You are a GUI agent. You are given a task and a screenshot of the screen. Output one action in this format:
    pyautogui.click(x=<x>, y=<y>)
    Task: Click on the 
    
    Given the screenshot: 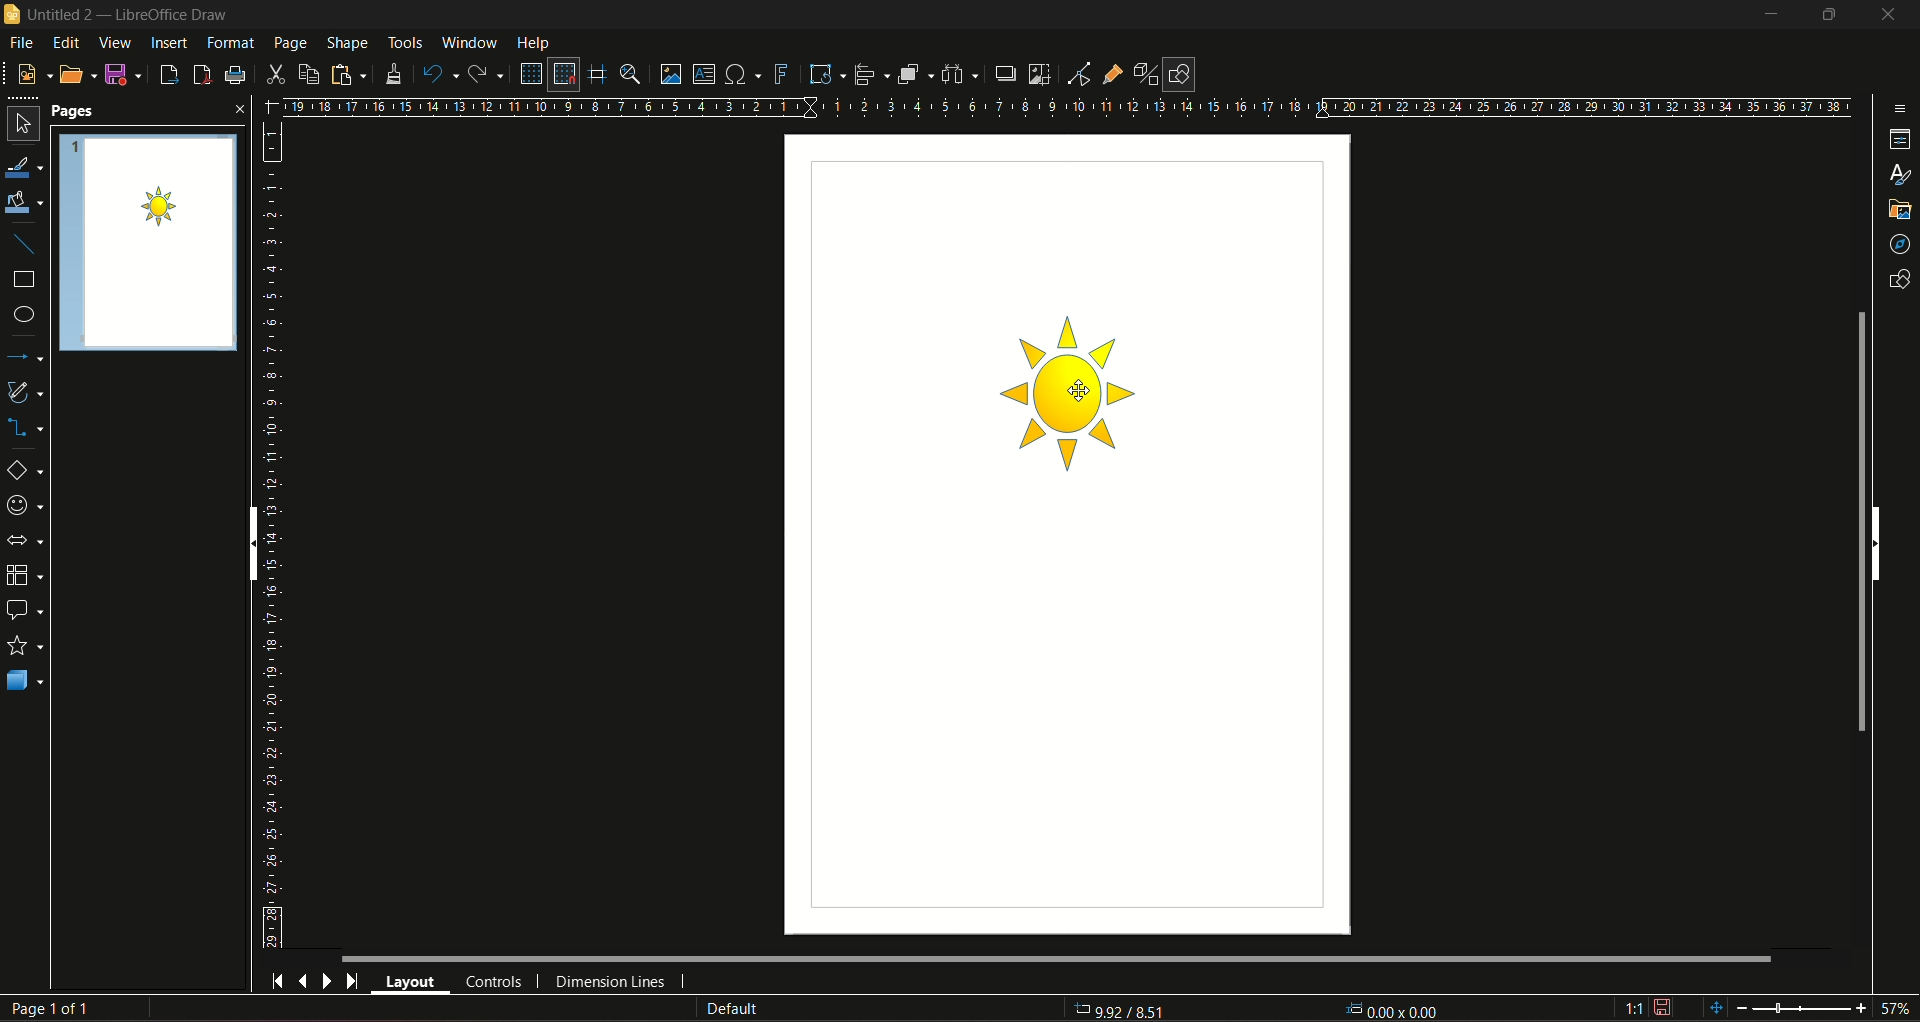 What is the action you would take?
    pyautogui.click(x=1810, y=1008)
    